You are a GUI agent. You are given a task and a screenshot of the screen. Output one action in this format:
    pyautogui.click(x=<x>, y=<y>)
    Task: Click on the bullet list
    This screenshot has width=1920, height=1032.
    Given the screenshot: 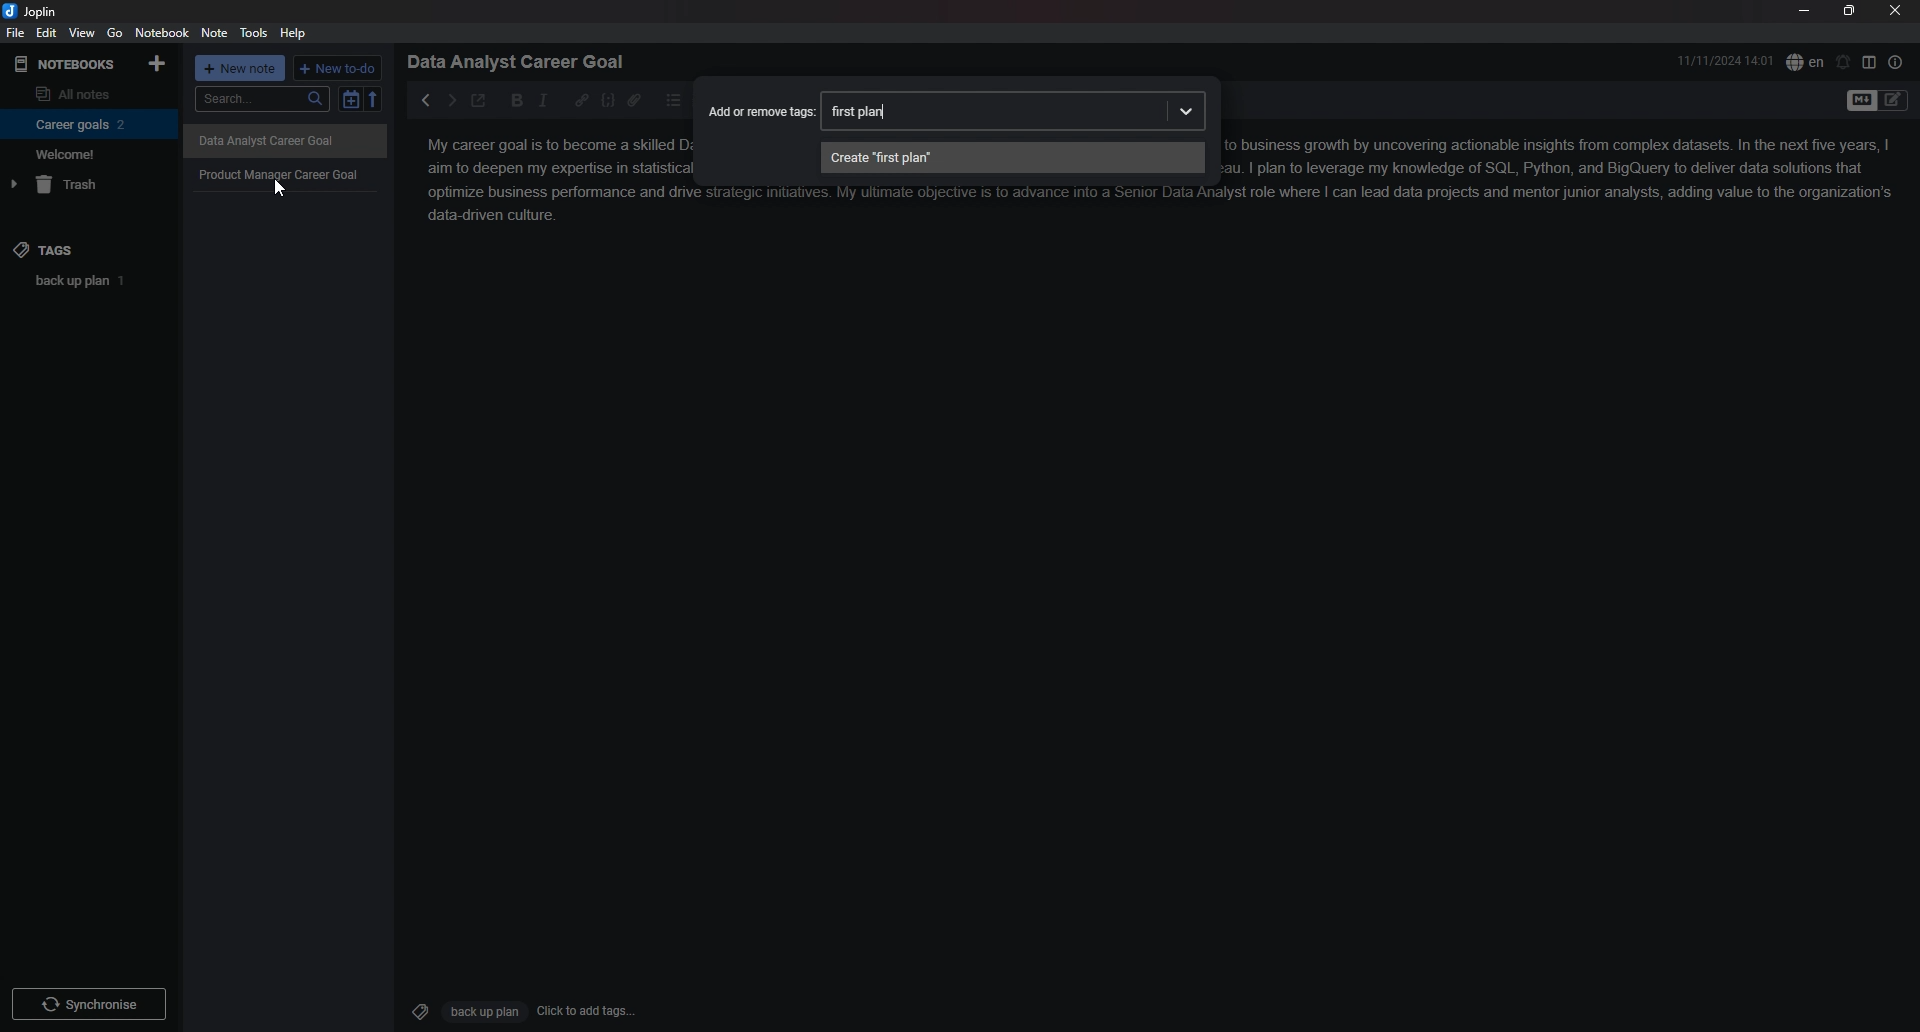 What is the action you would take?
    pyautogui.click(x=673, y=101)
    